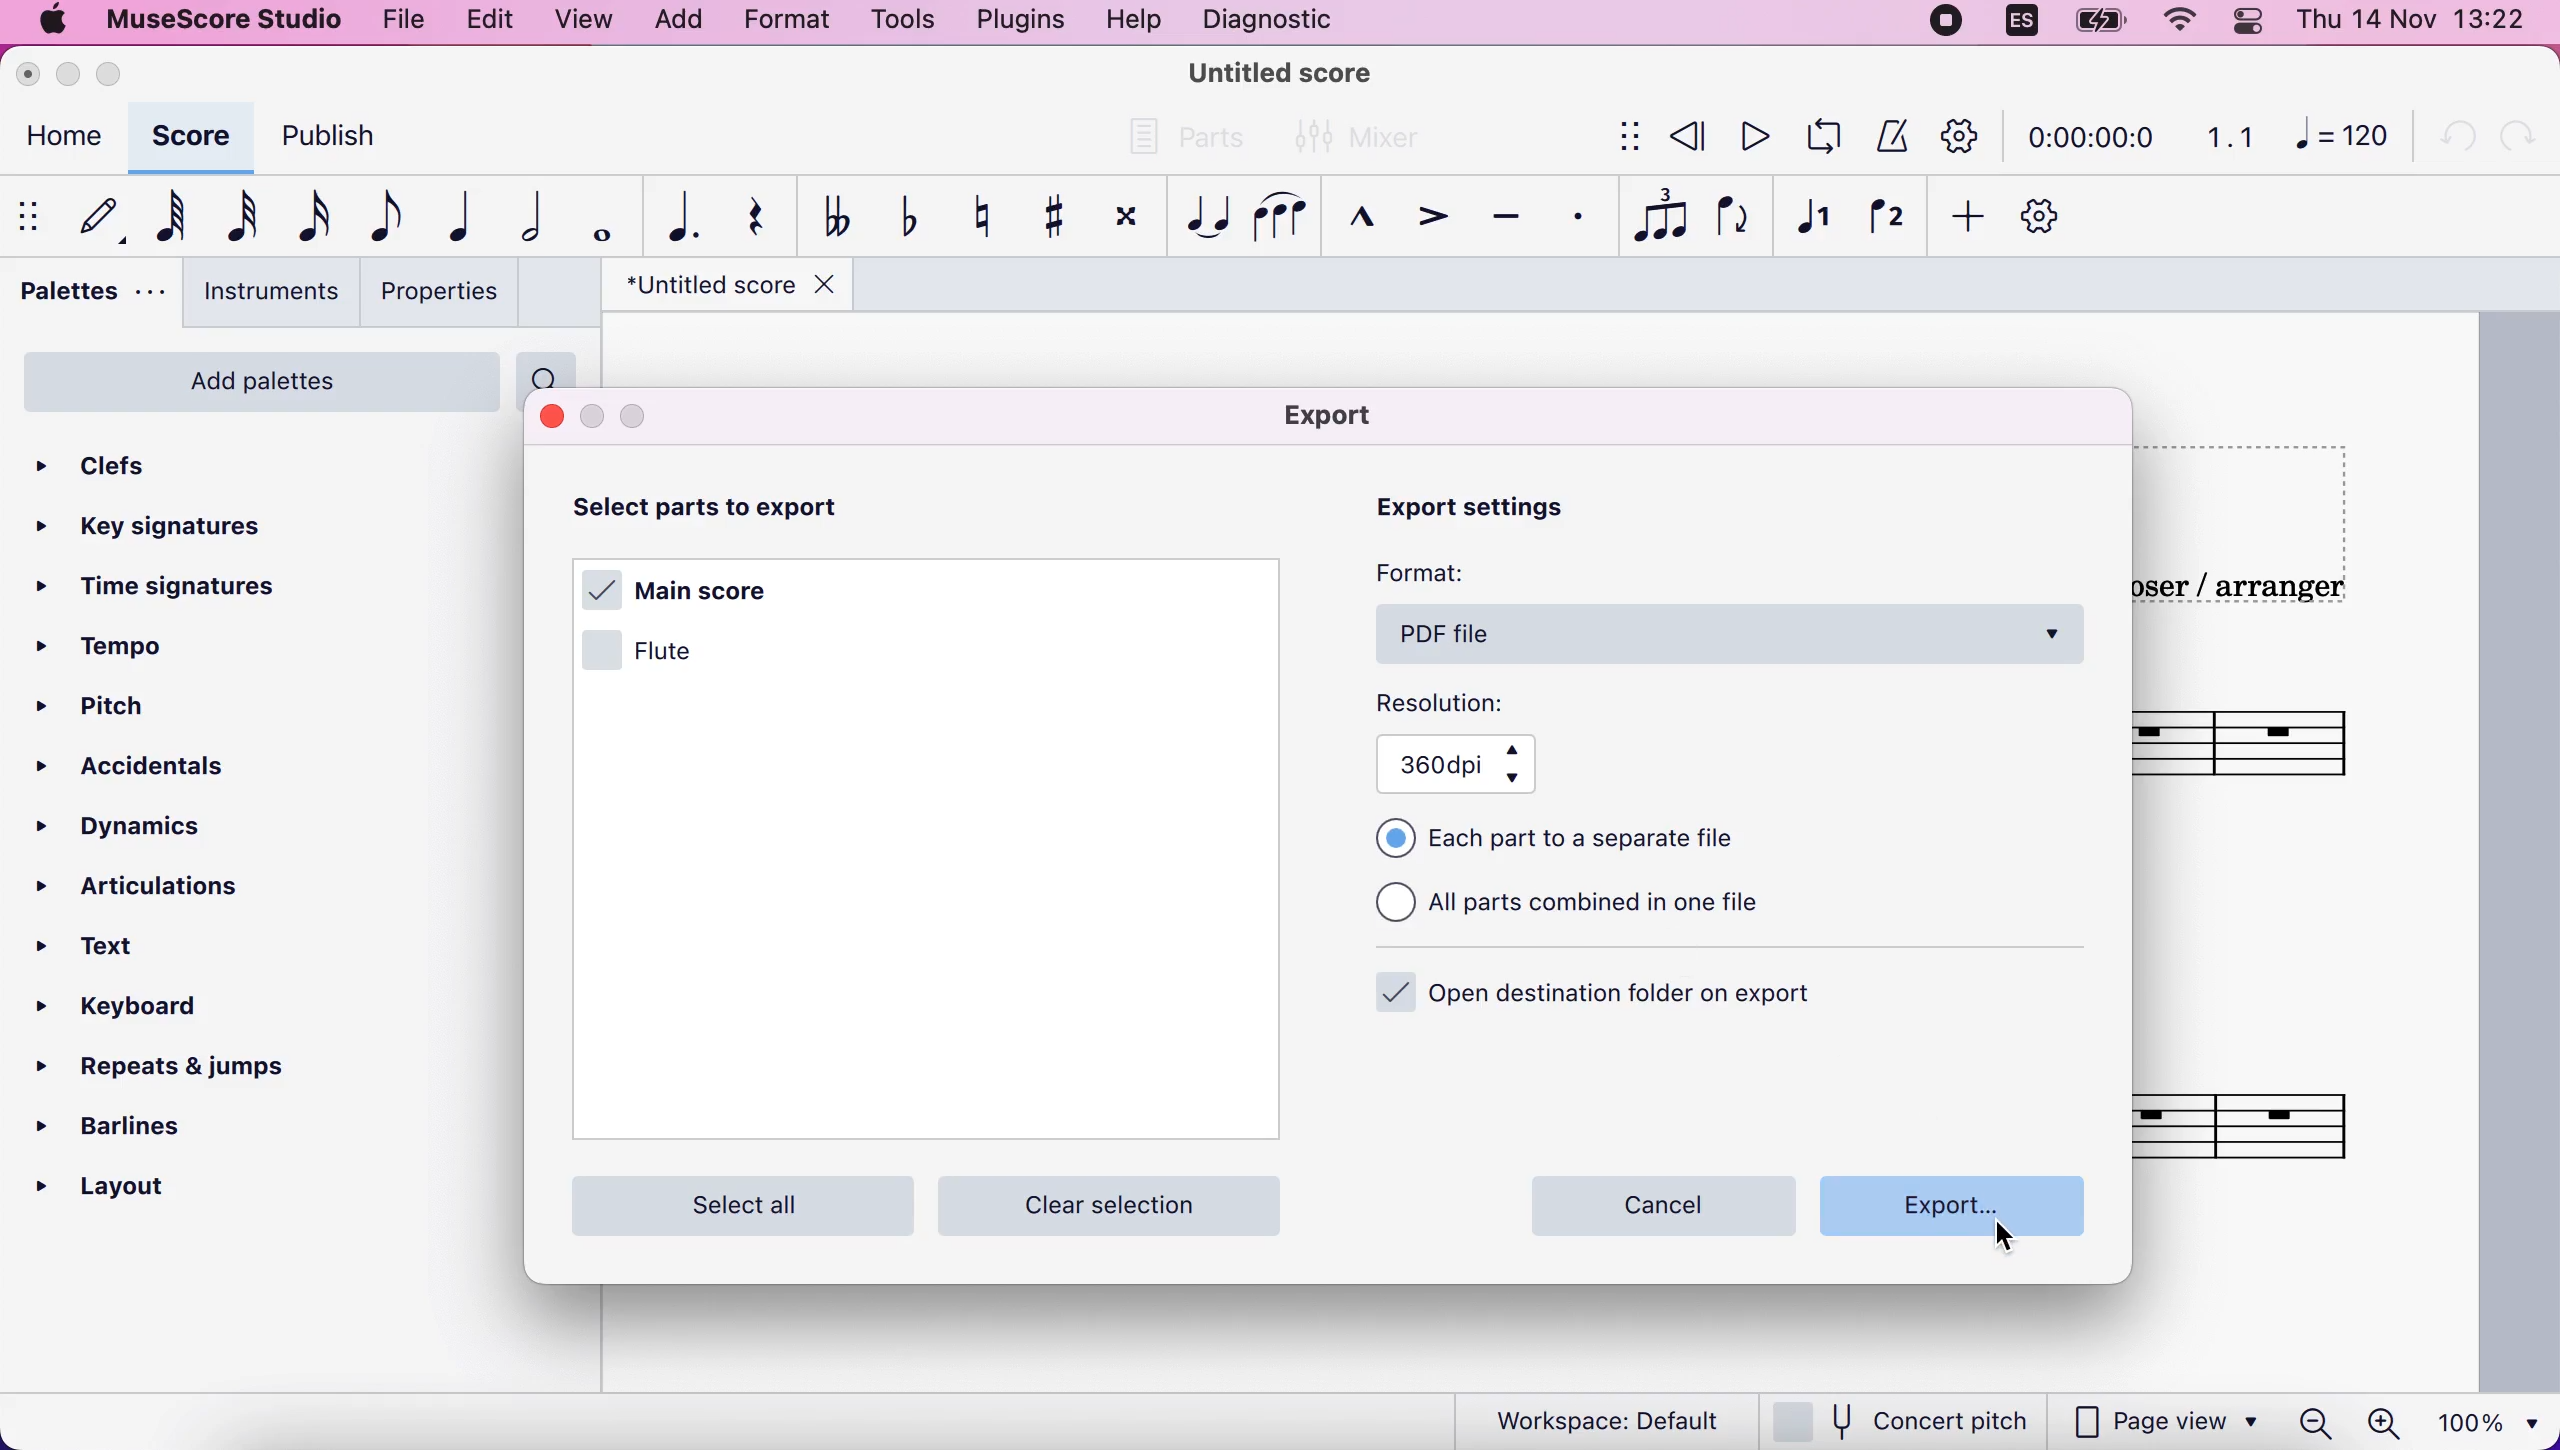  I want to click on add, so click(1960, 213).